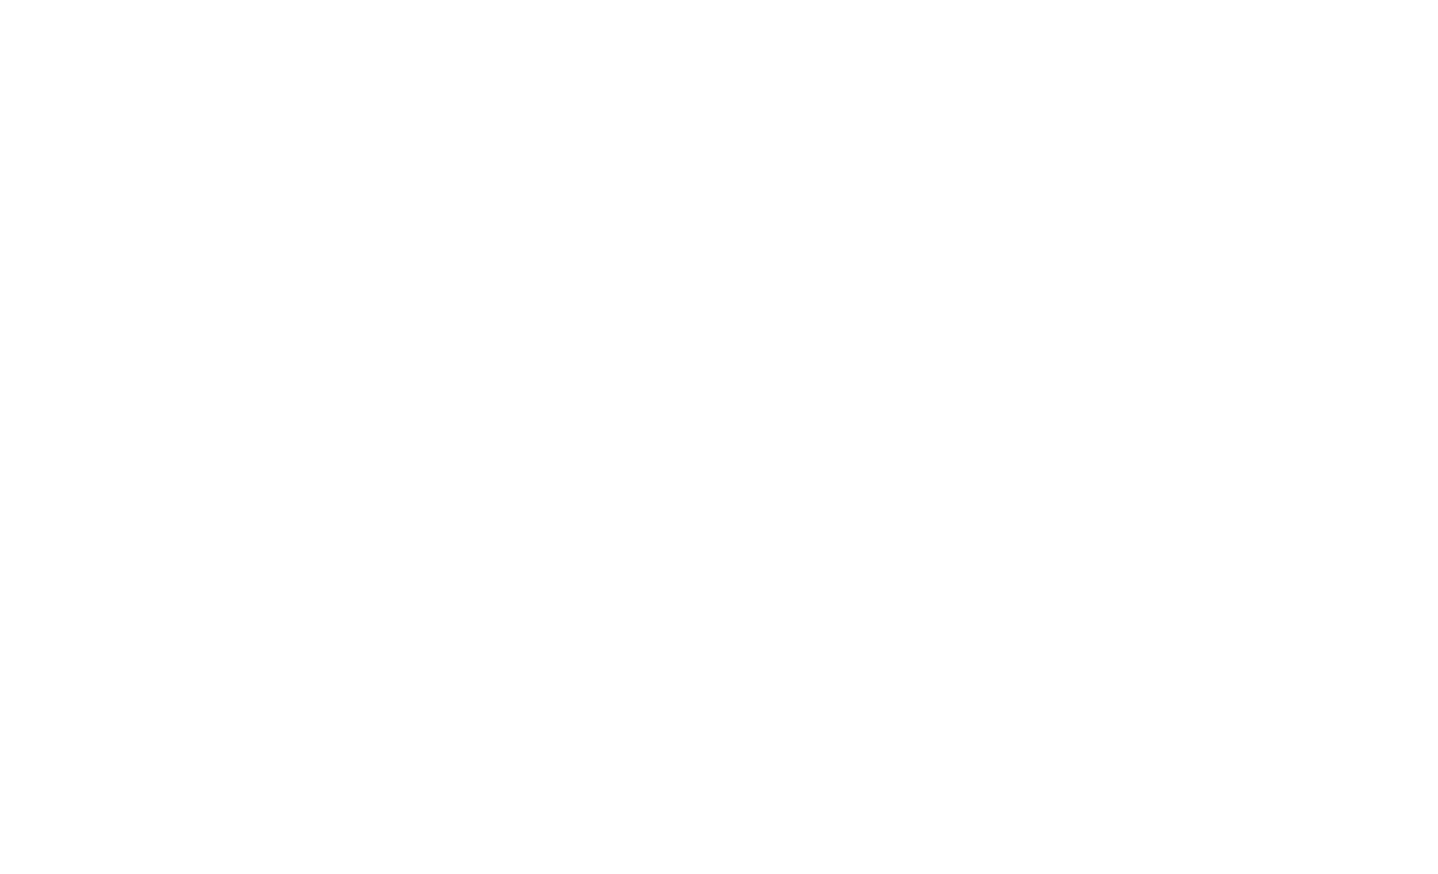  I want to click on Duration, so click(1060, 643).